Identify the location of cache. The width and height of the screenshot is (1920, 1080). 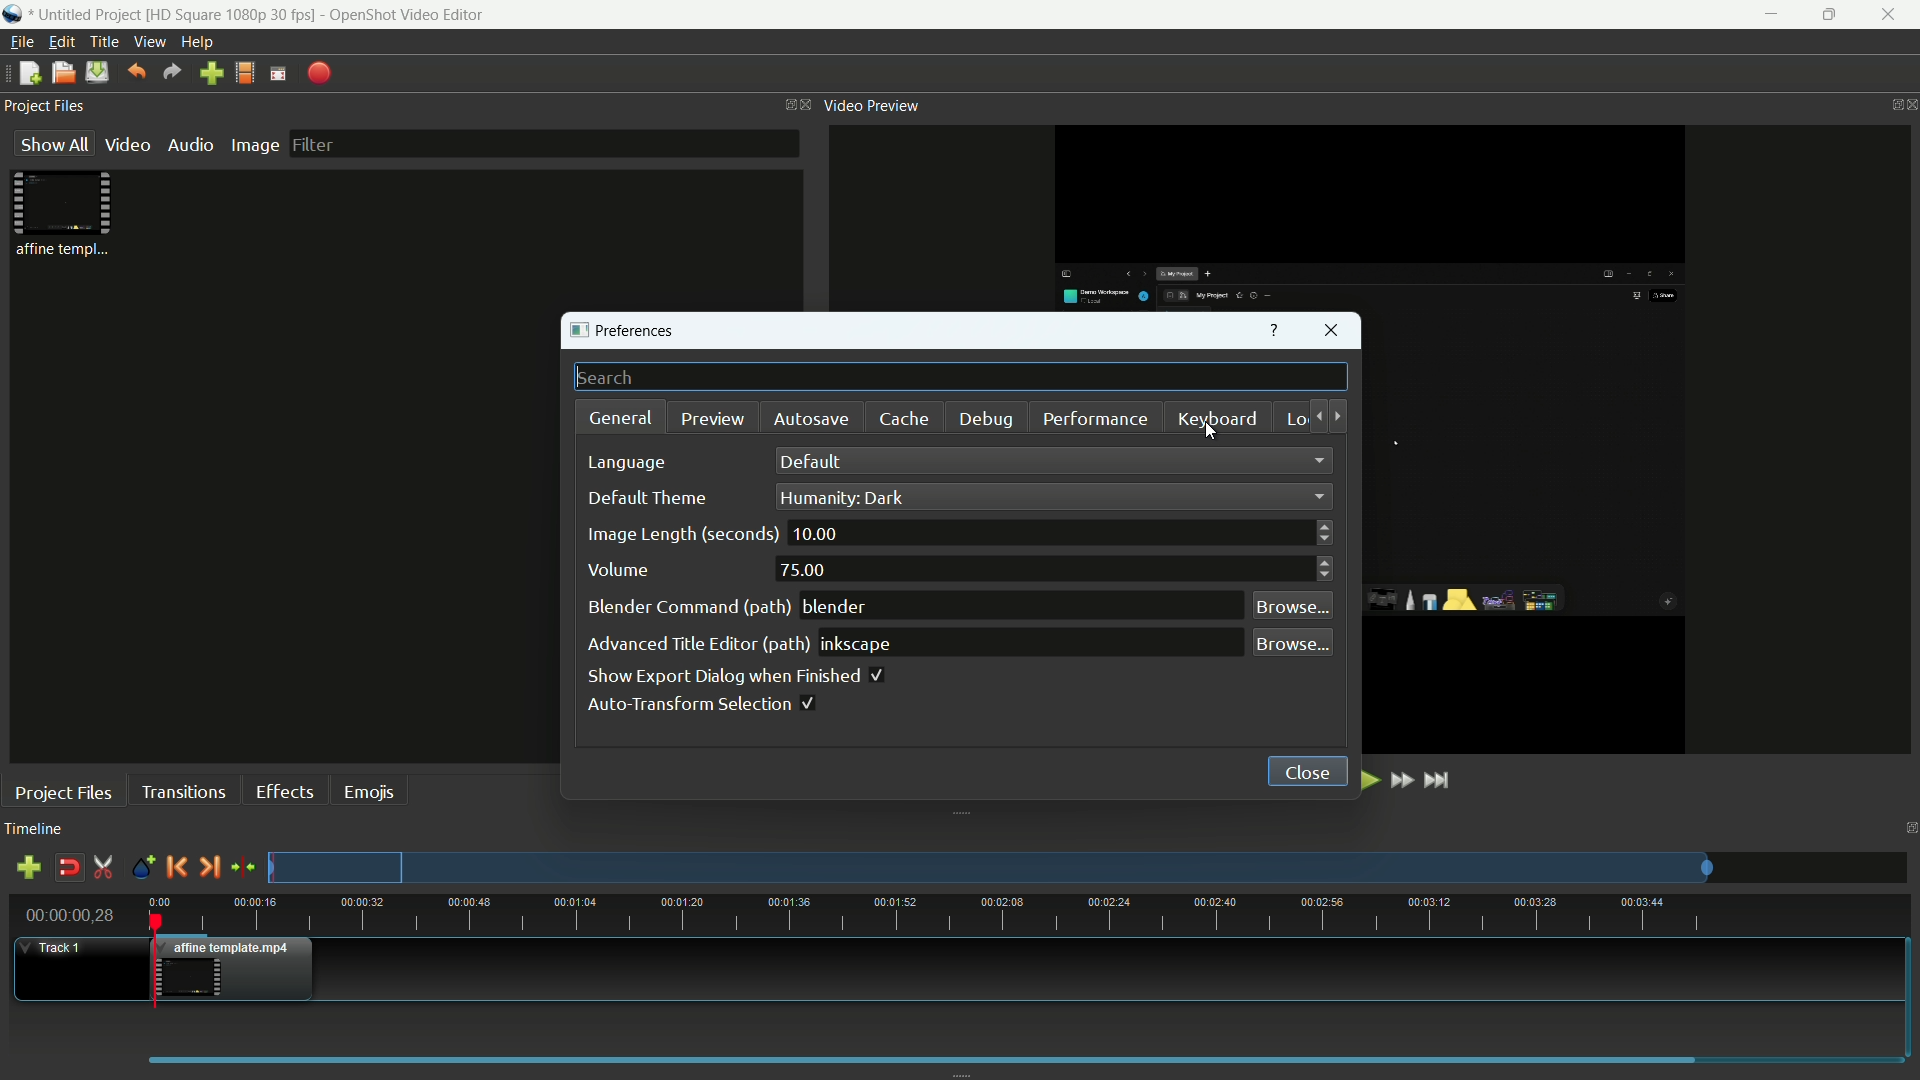
(904, 419).